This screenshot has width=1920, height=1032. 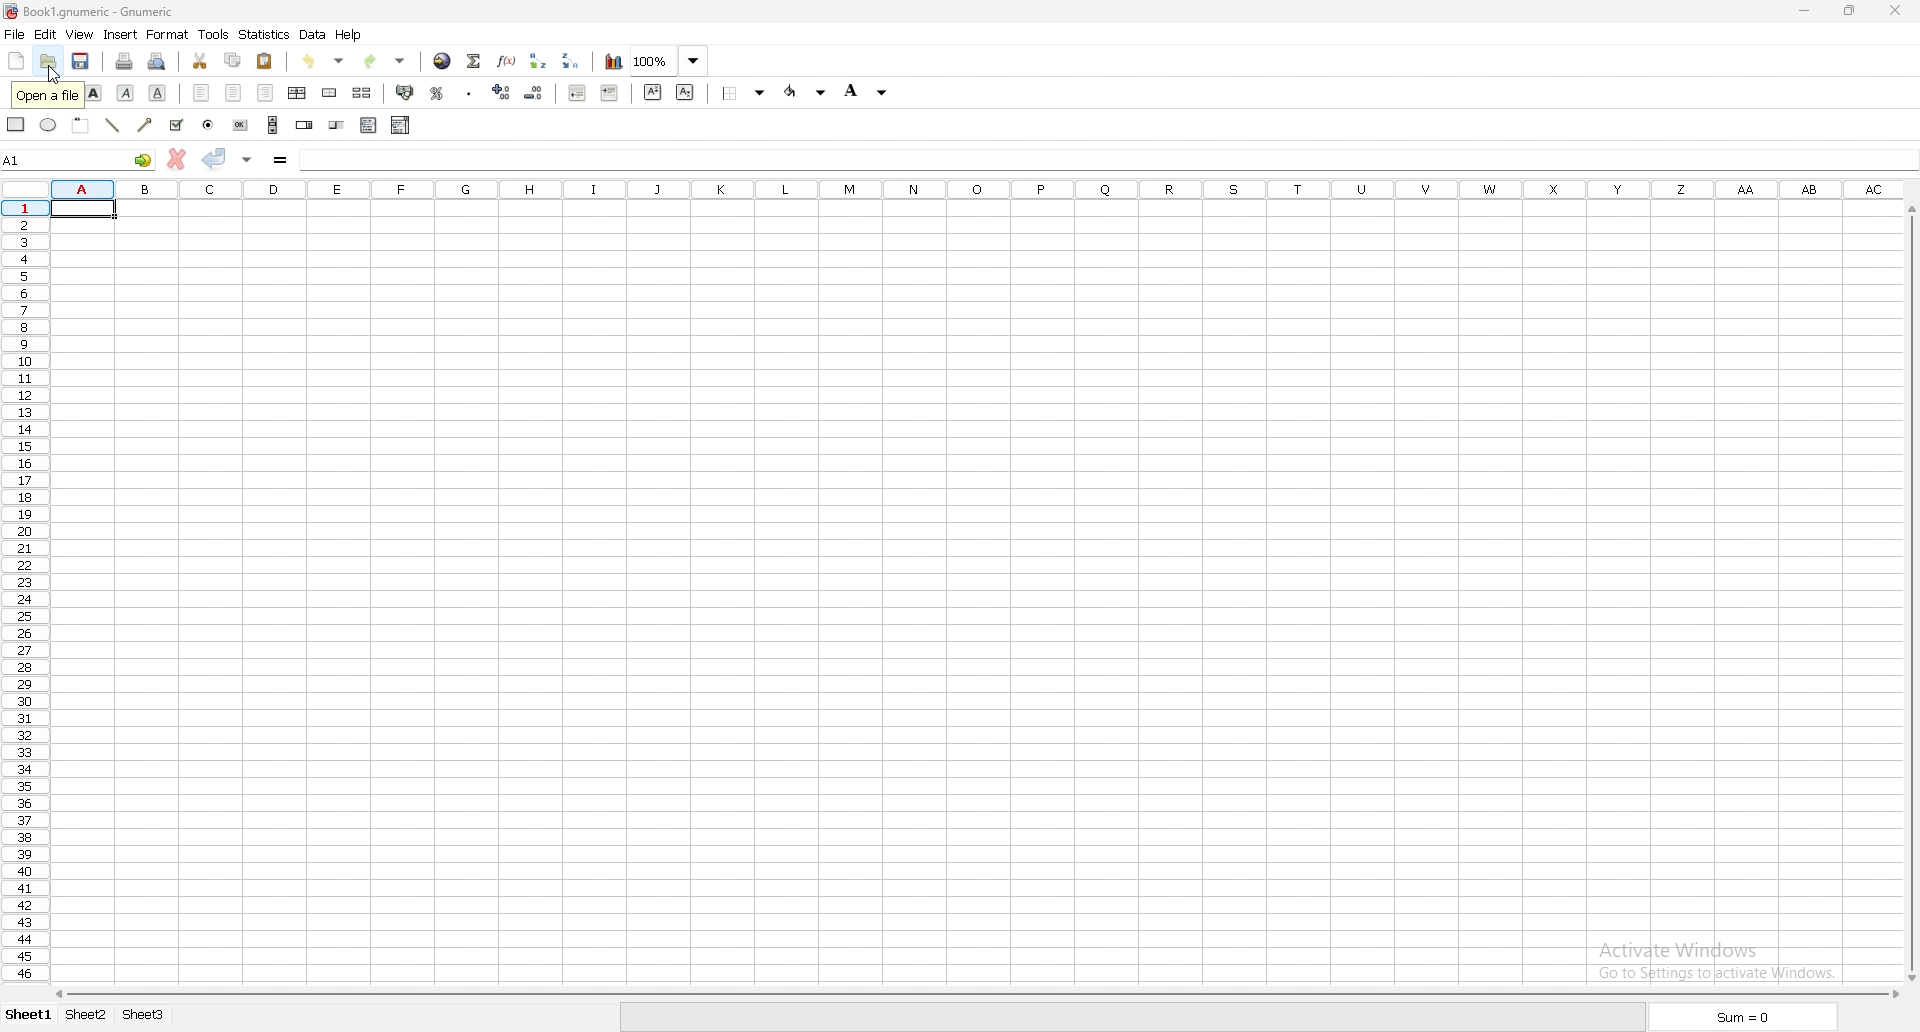 I want to click on edit, so click(x=45, y=34).